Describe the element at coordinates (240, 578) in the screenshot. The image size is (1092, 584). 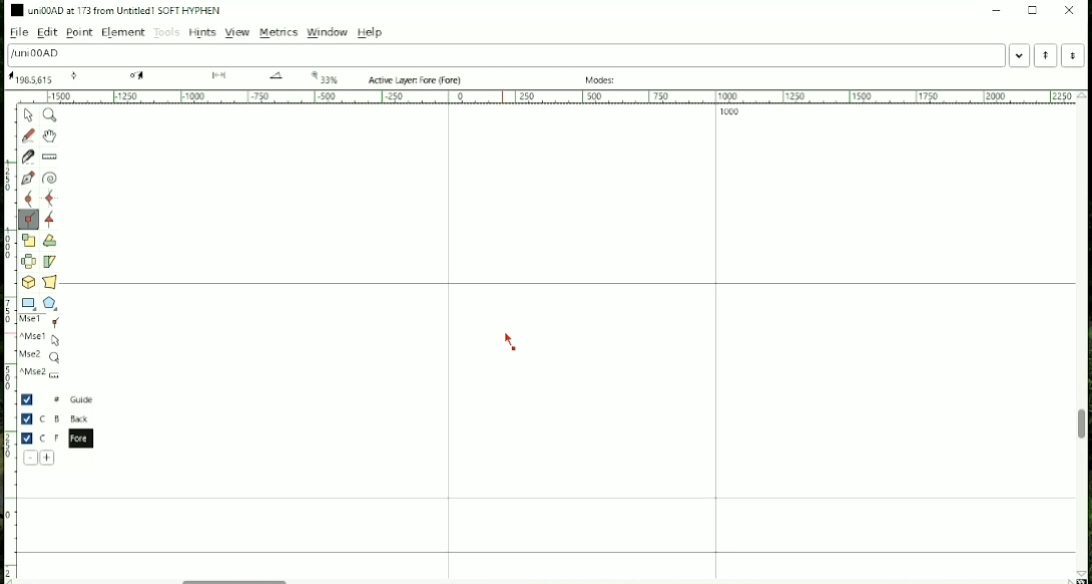
I see `Horizontal scrollbar` at that location.